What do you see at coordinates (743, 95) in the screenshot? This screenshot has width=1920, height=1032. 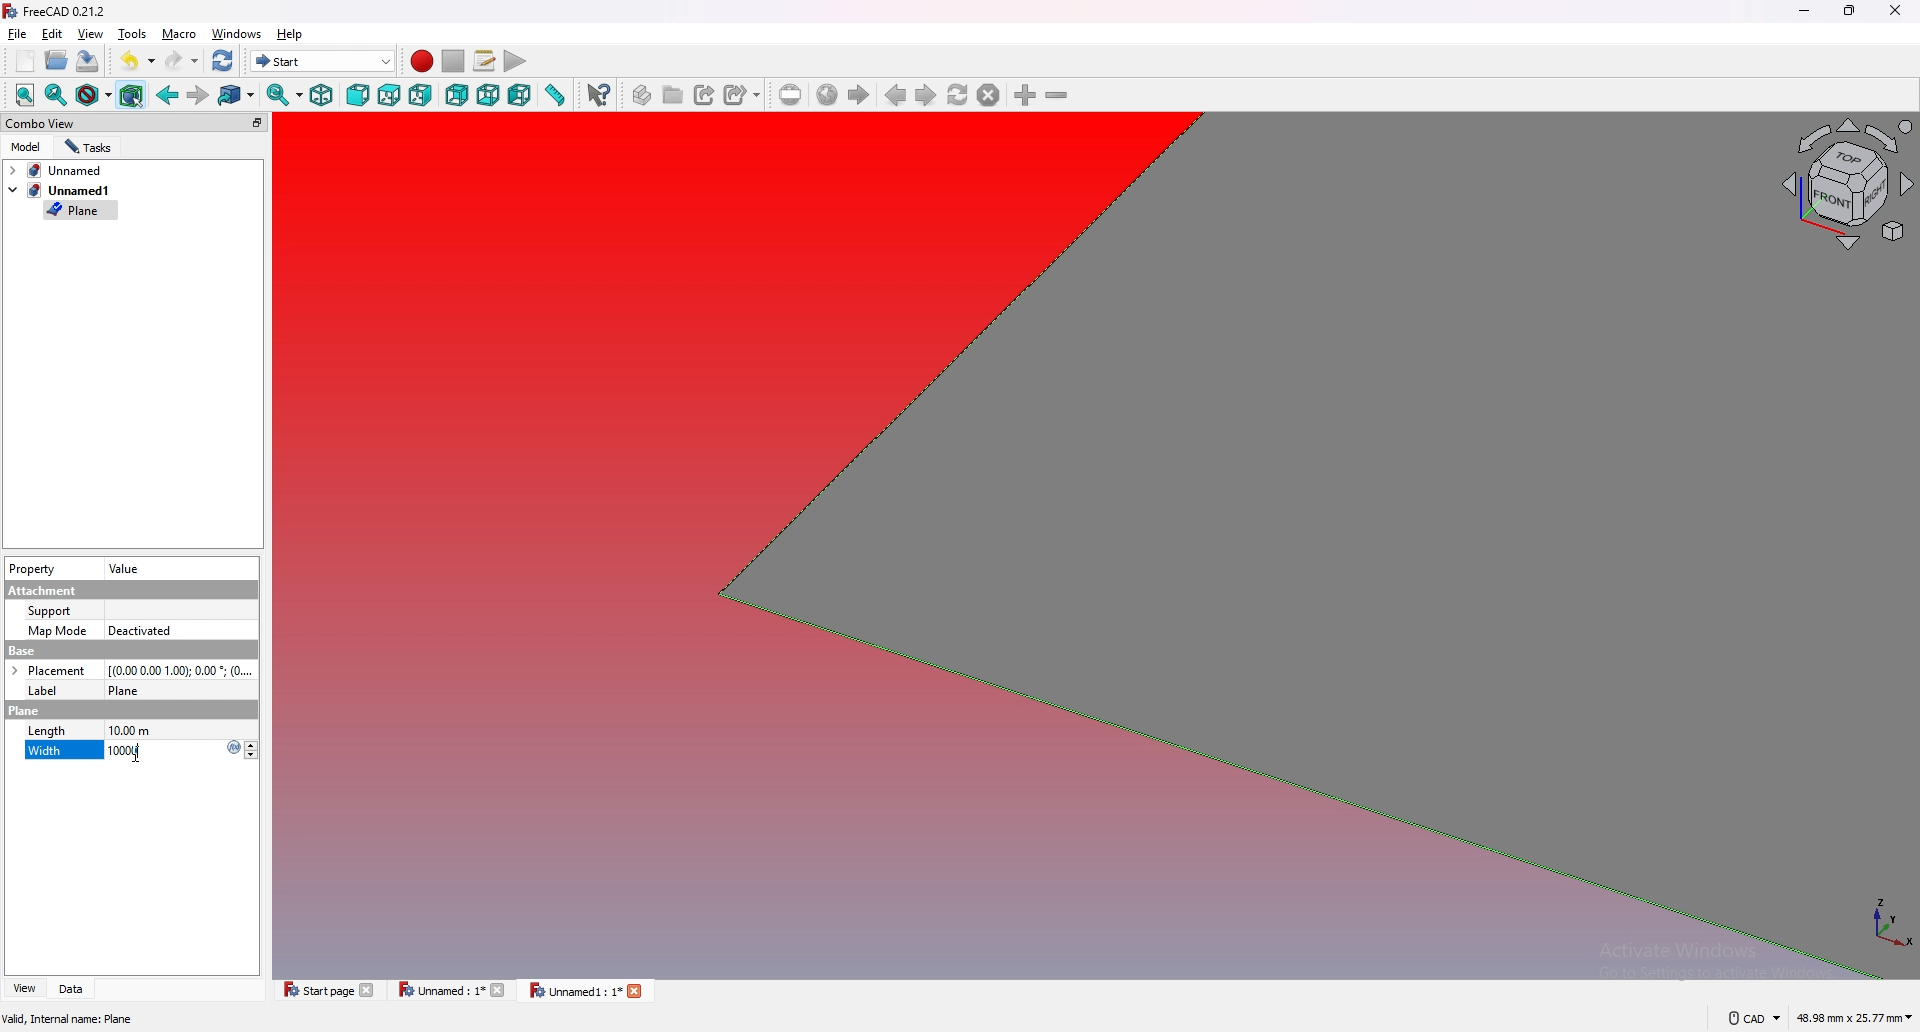 I see `create sub link` at bounding box center [743, 95].